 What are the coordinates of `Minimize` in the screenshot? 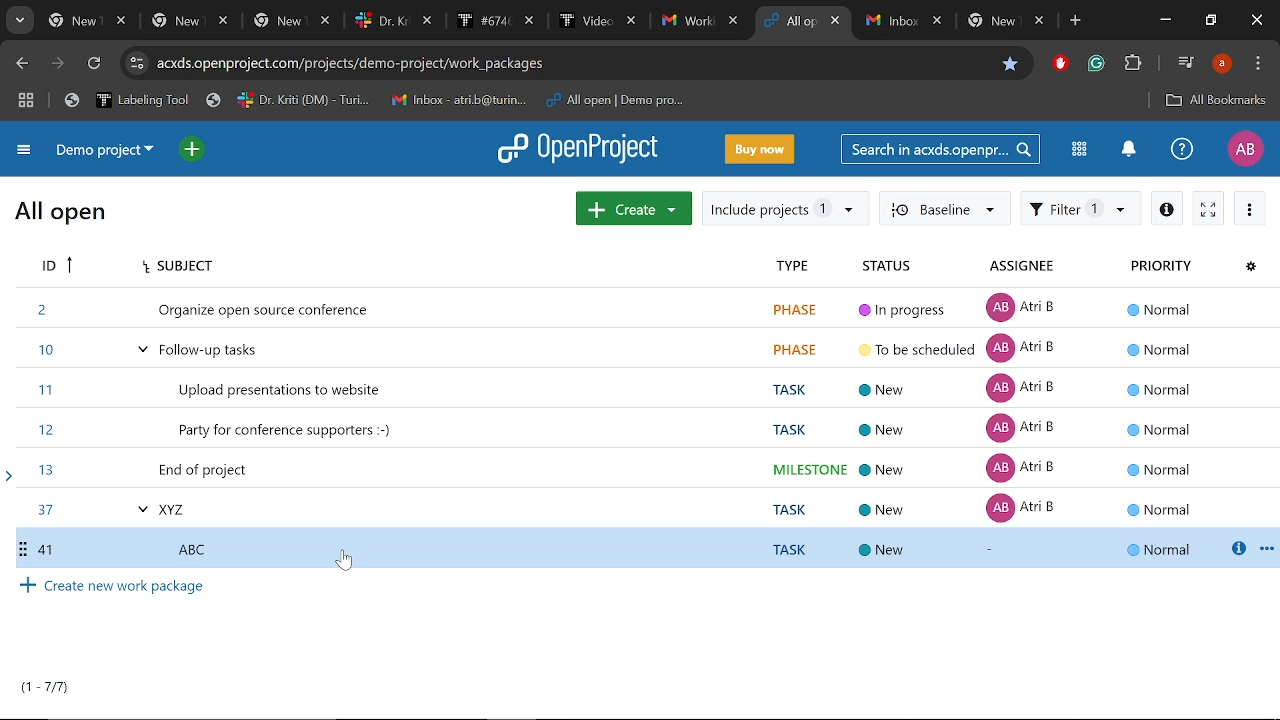 It's located at (1165, 22).